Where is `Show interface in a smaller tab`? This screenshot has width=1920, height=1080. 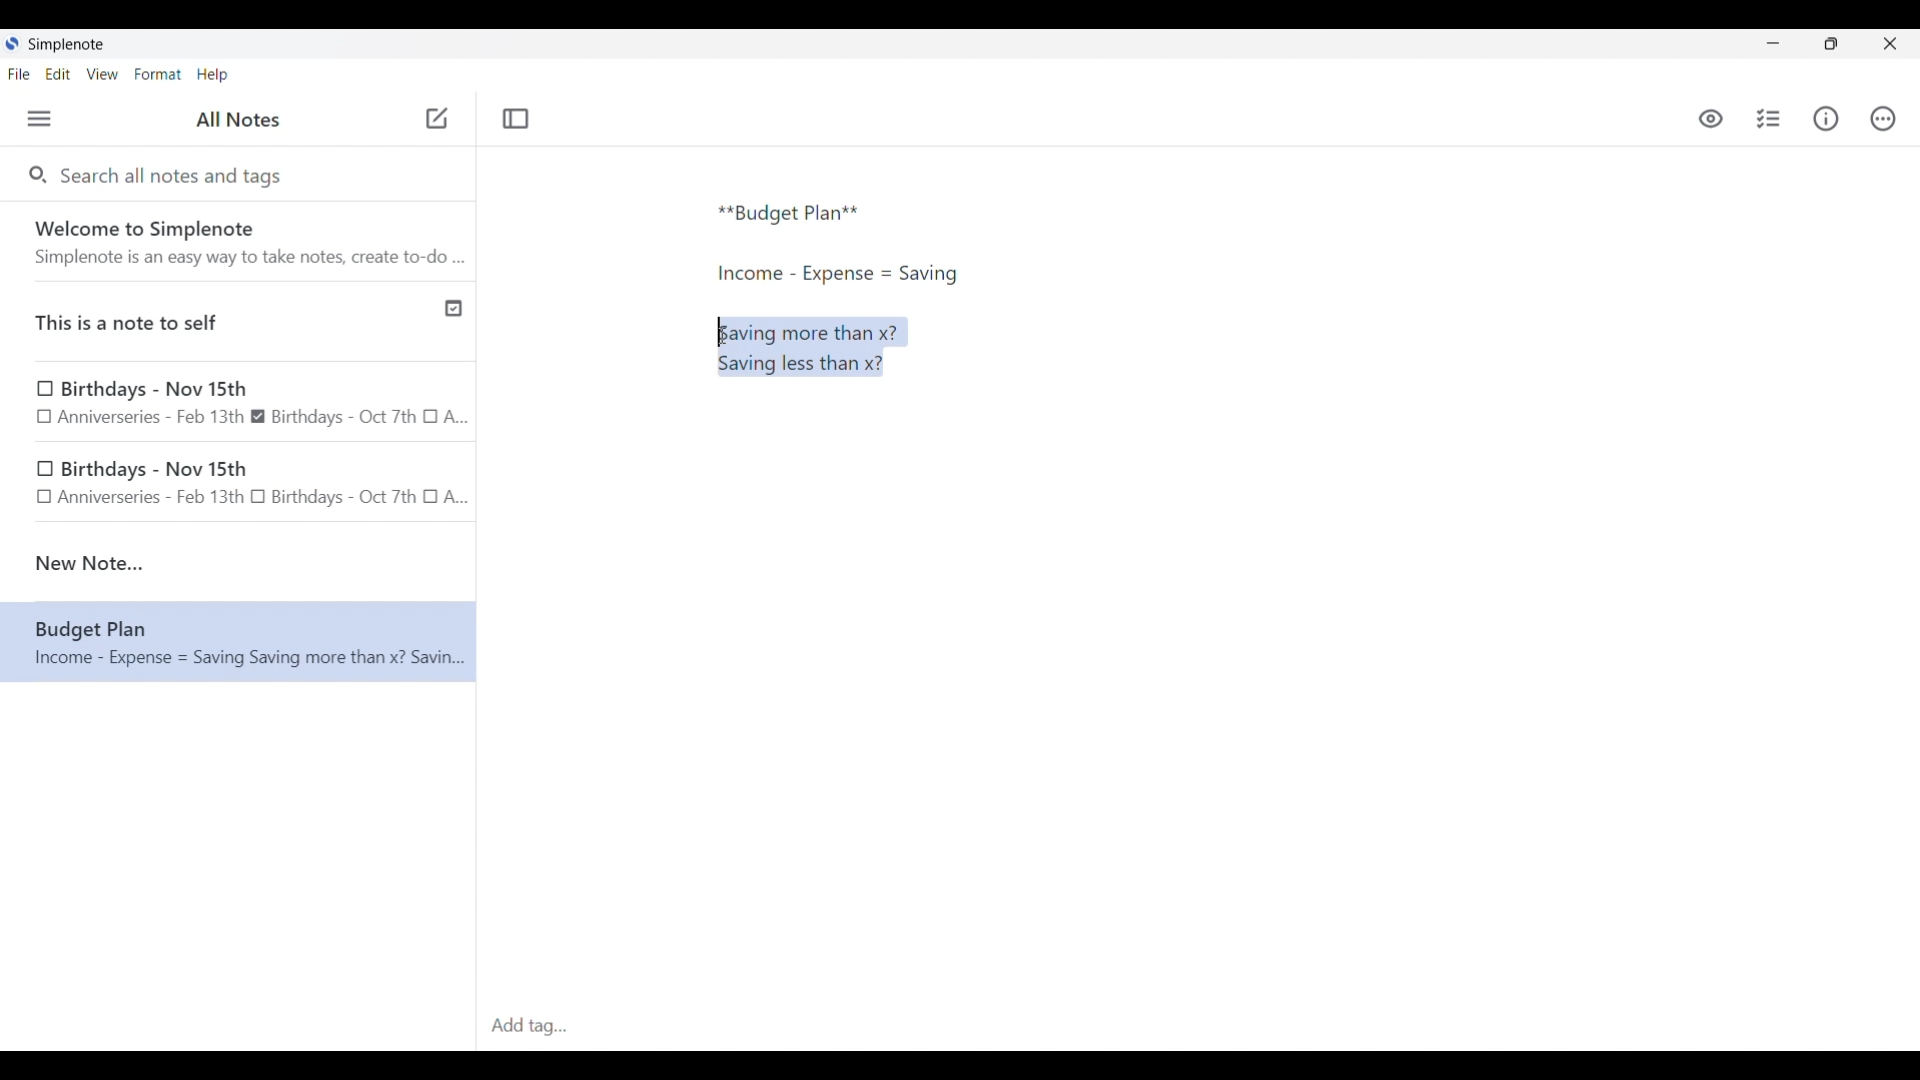
Show interface in a smaller tab is located at coordinates (1831, 44).